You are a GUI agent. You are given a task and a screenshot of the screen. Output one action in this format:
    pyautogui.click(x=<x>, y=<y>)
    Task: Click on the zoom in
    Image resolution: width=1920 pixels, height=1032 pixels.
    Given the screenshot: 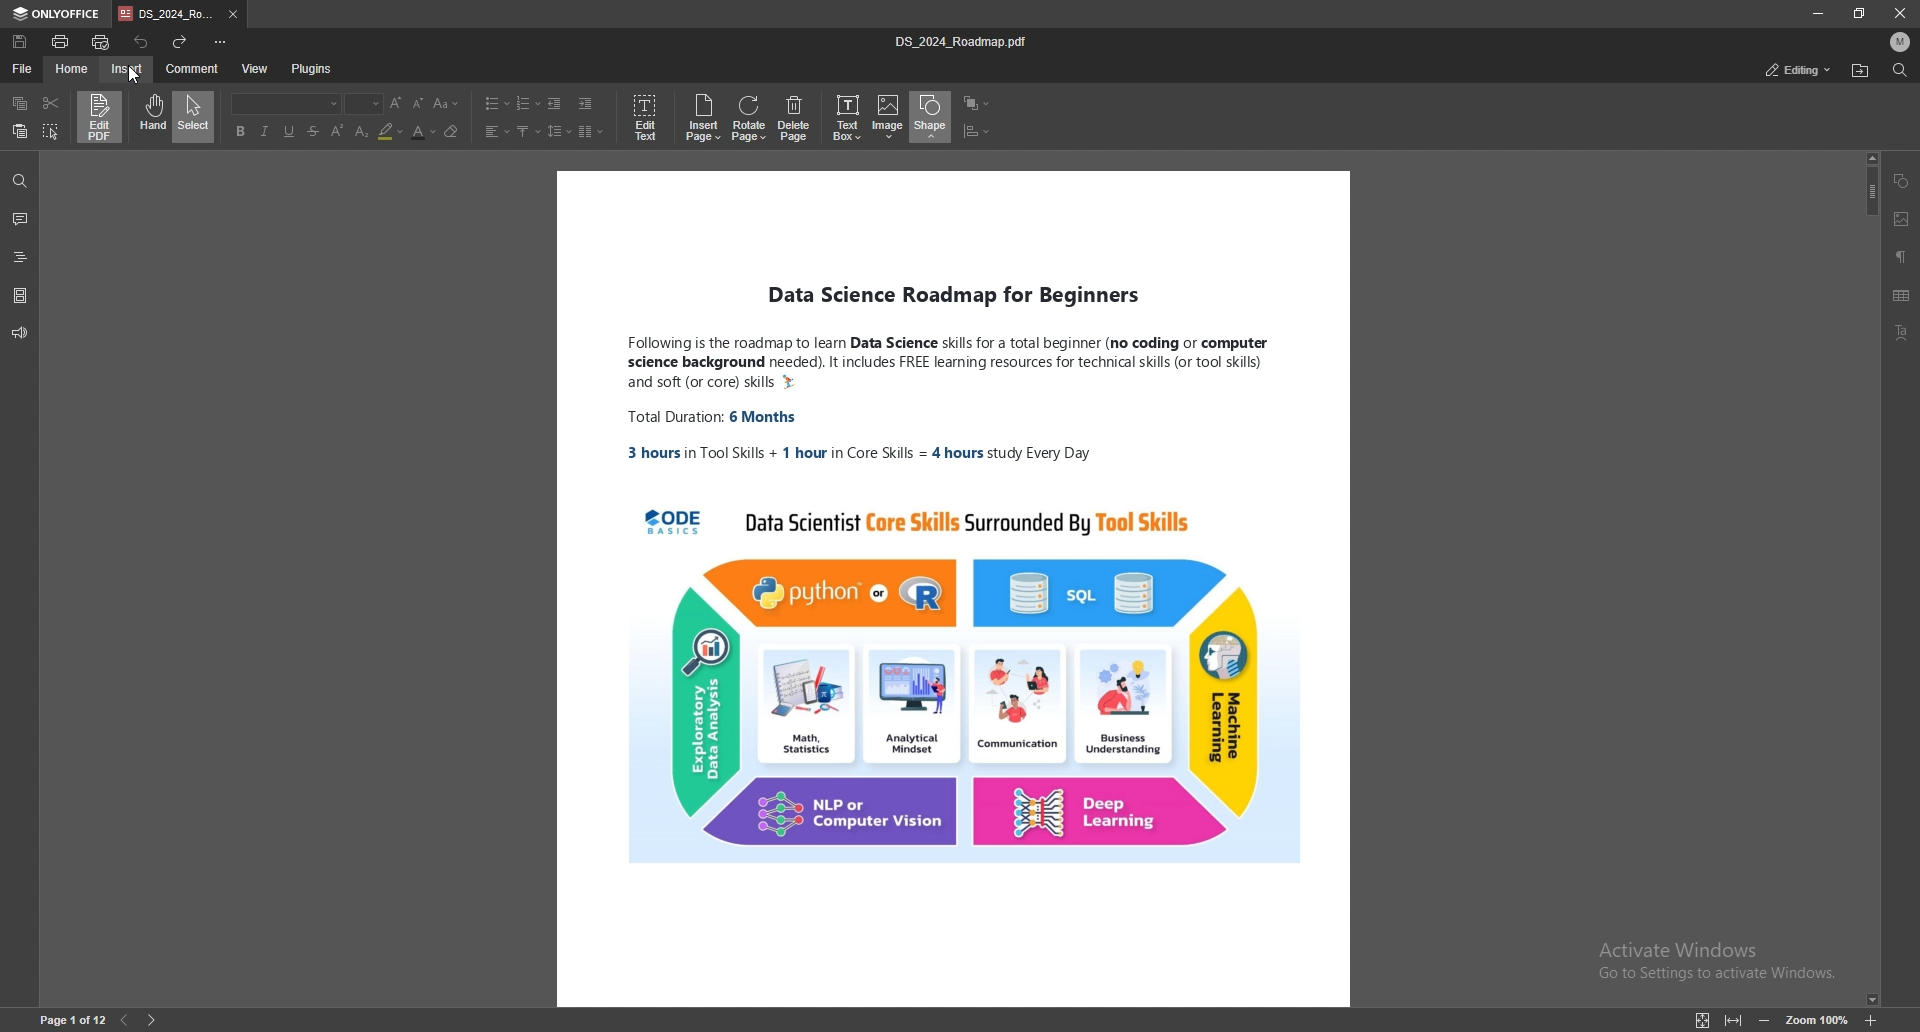 What is the action you would take?
    pyautogui.click(x=1870, y=1022)
    